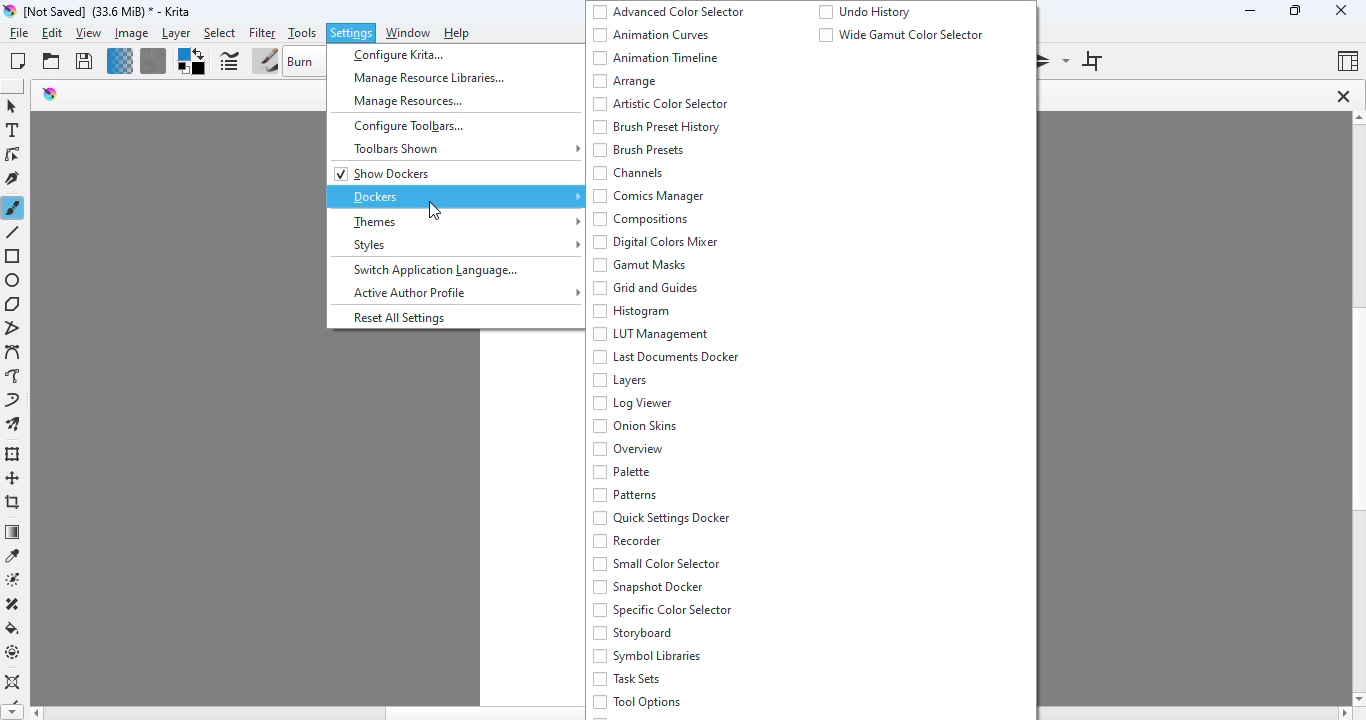  What do you see at coordinates (13, 376) in the screenshot?
I see `freehand path tool` at bounding box center [13, 376].